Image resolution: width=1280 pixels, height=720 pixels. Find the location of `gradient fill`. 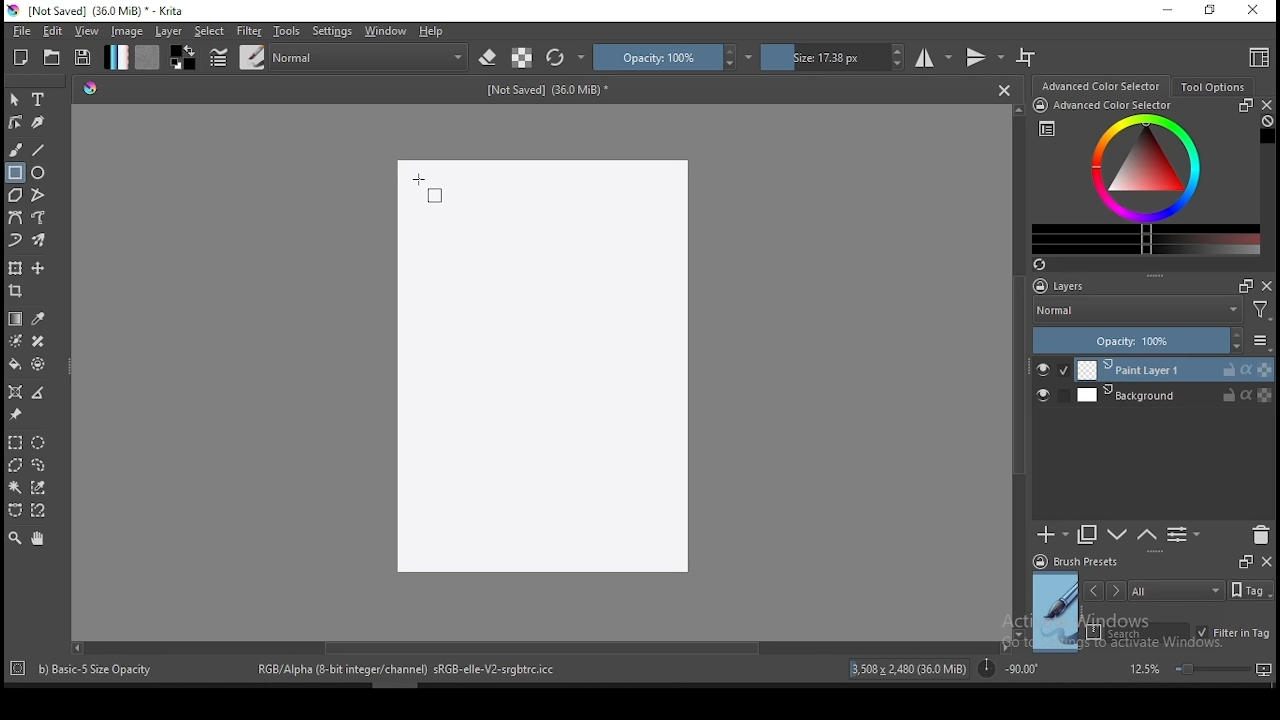

gradient fill is located at coordinates (116, 57).